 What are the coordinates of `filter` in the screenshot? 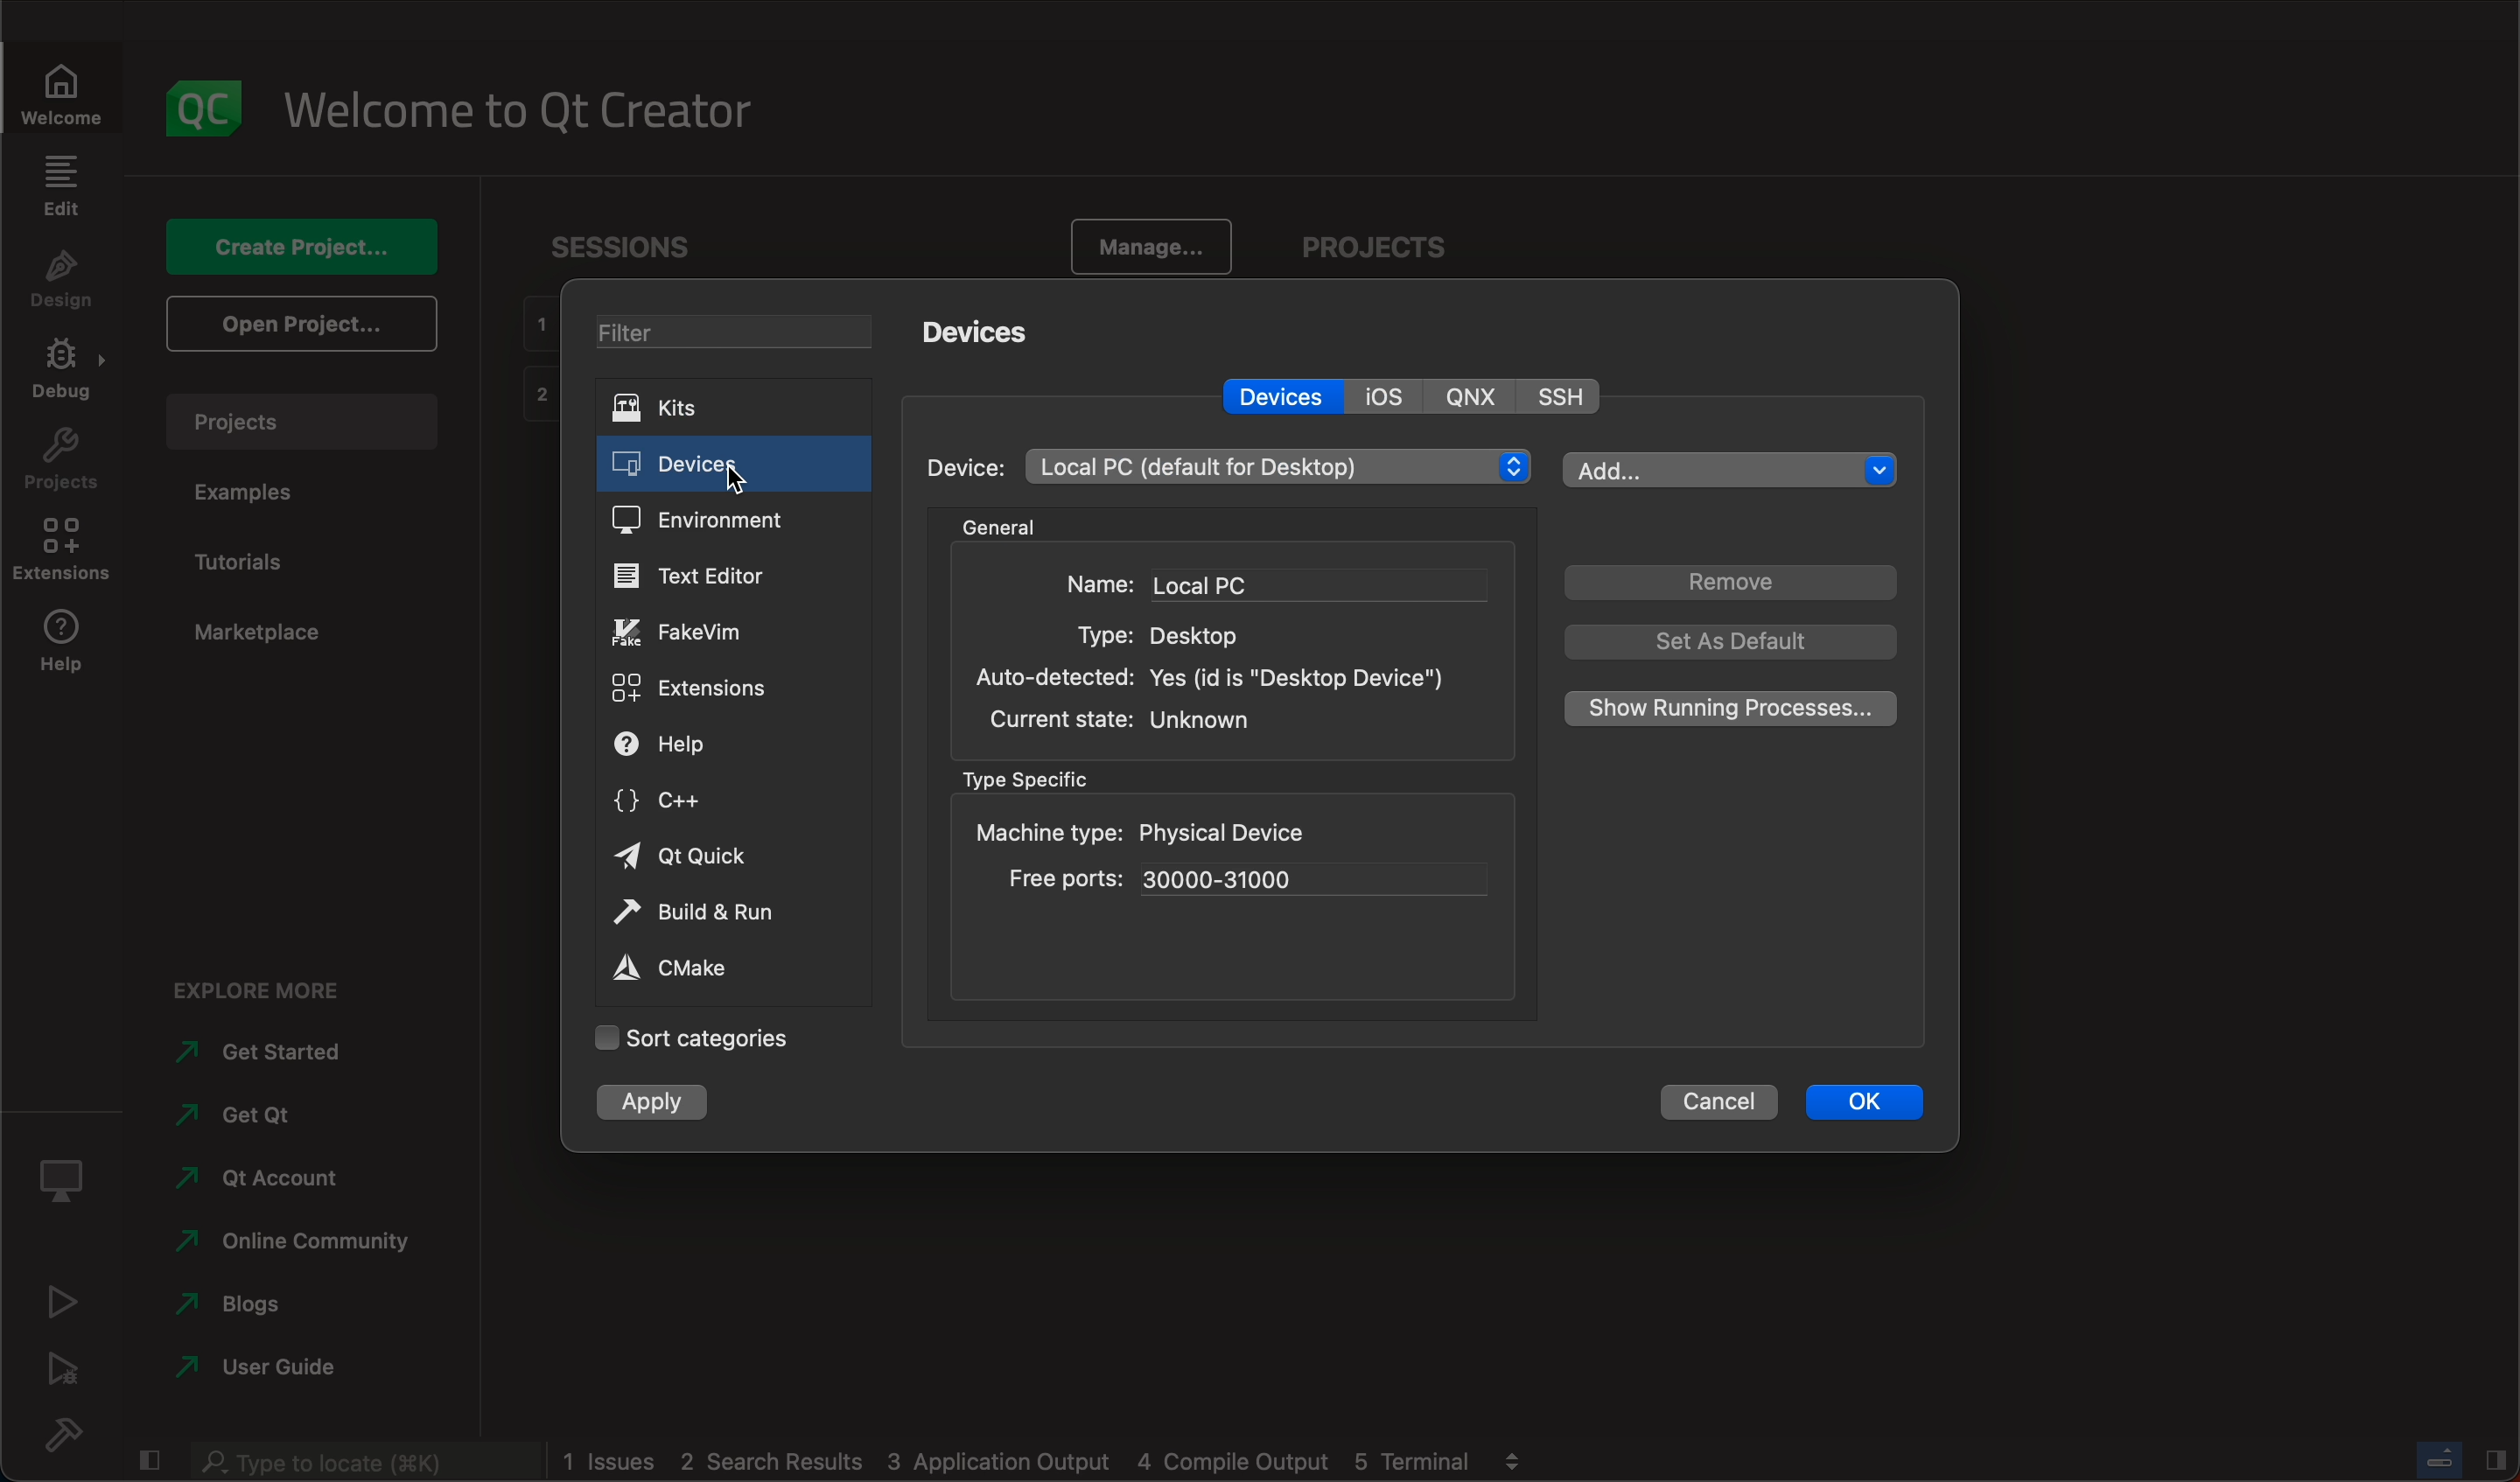 It's located at (742, 331).